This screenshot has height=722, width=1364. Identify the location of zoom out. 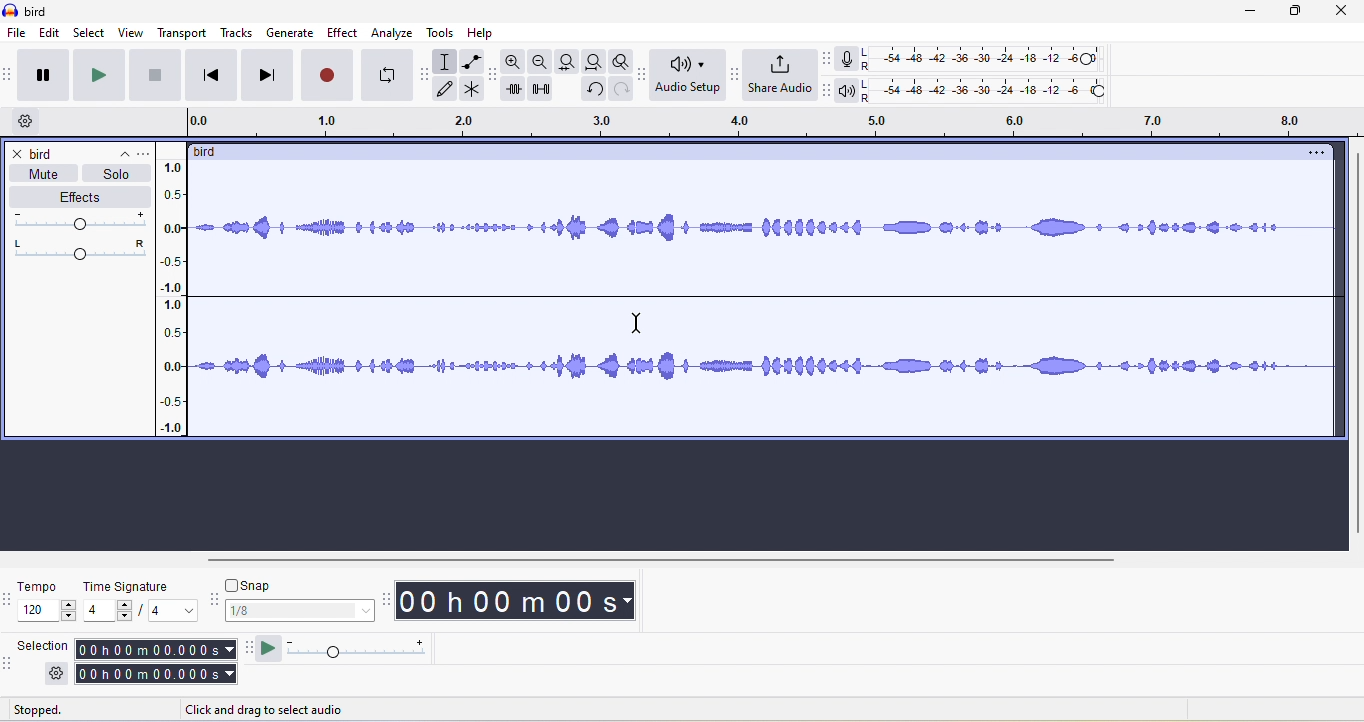
(541, 62).